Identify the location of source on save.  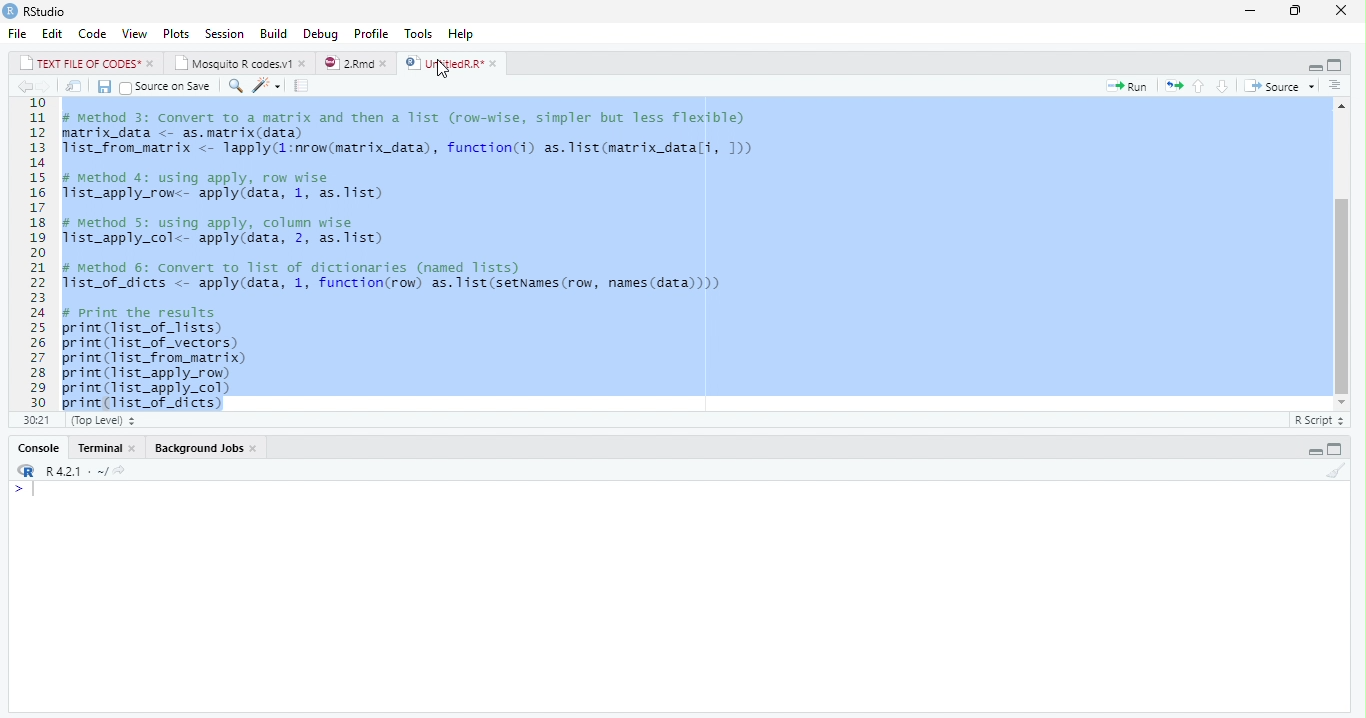
(166, 86).